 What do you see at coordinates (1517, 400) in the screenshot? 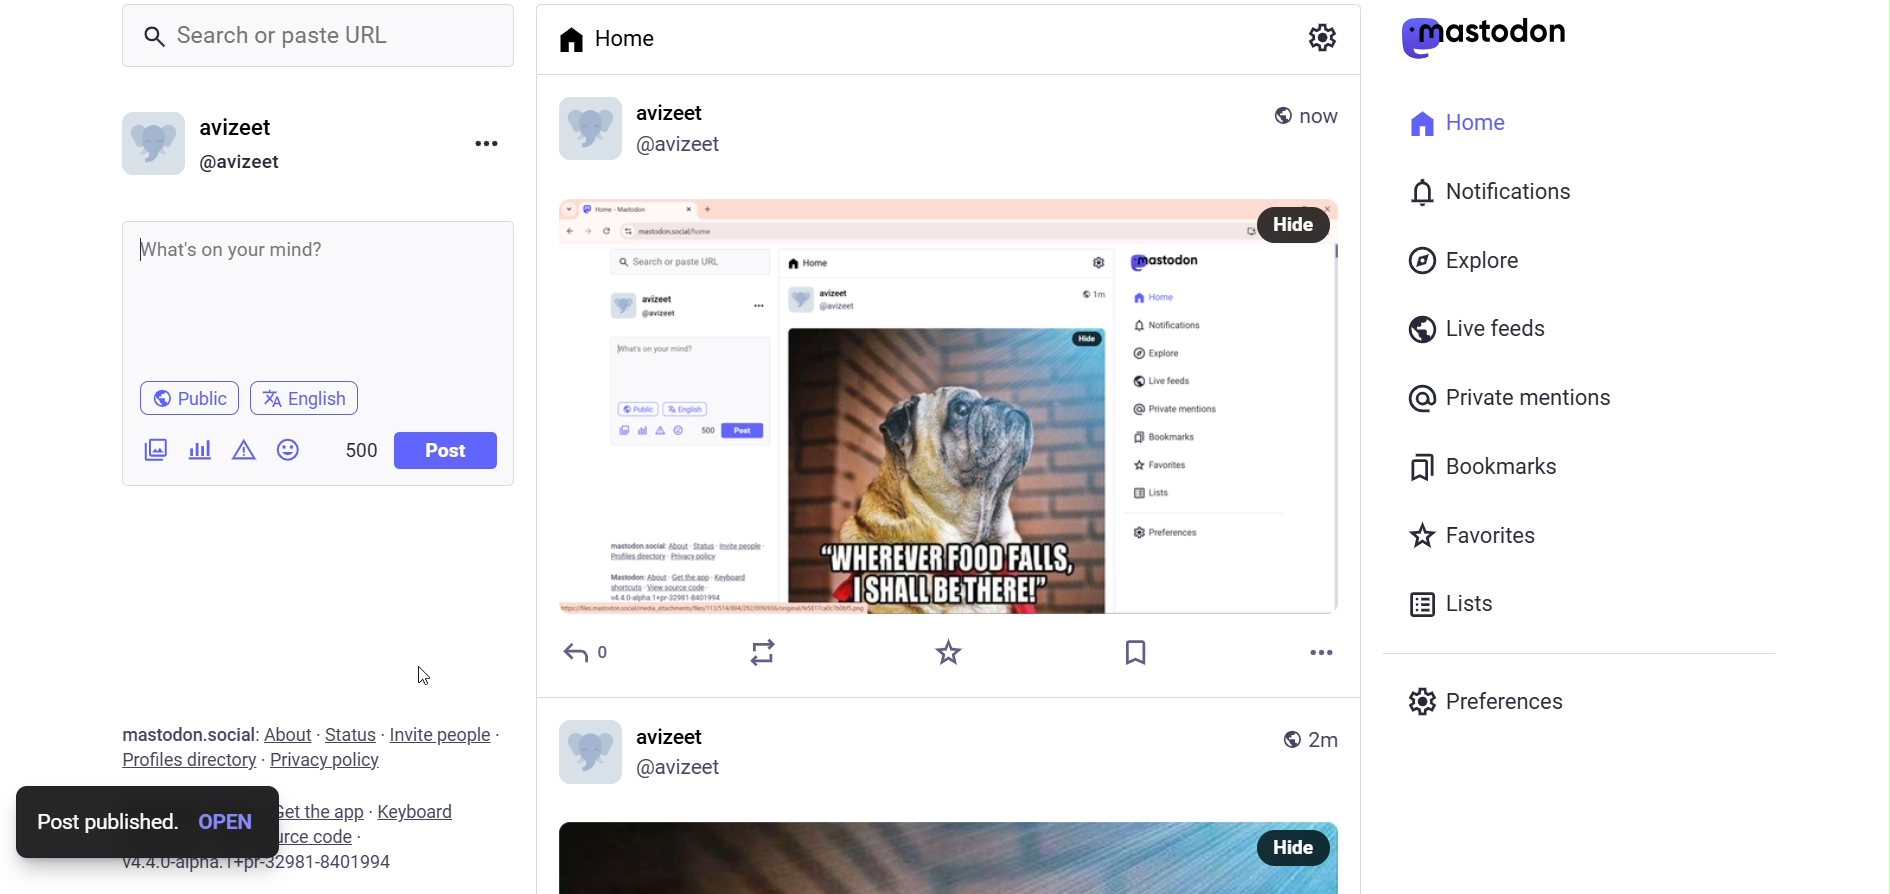
I see `private mention` at bounding box center [1517, 400].